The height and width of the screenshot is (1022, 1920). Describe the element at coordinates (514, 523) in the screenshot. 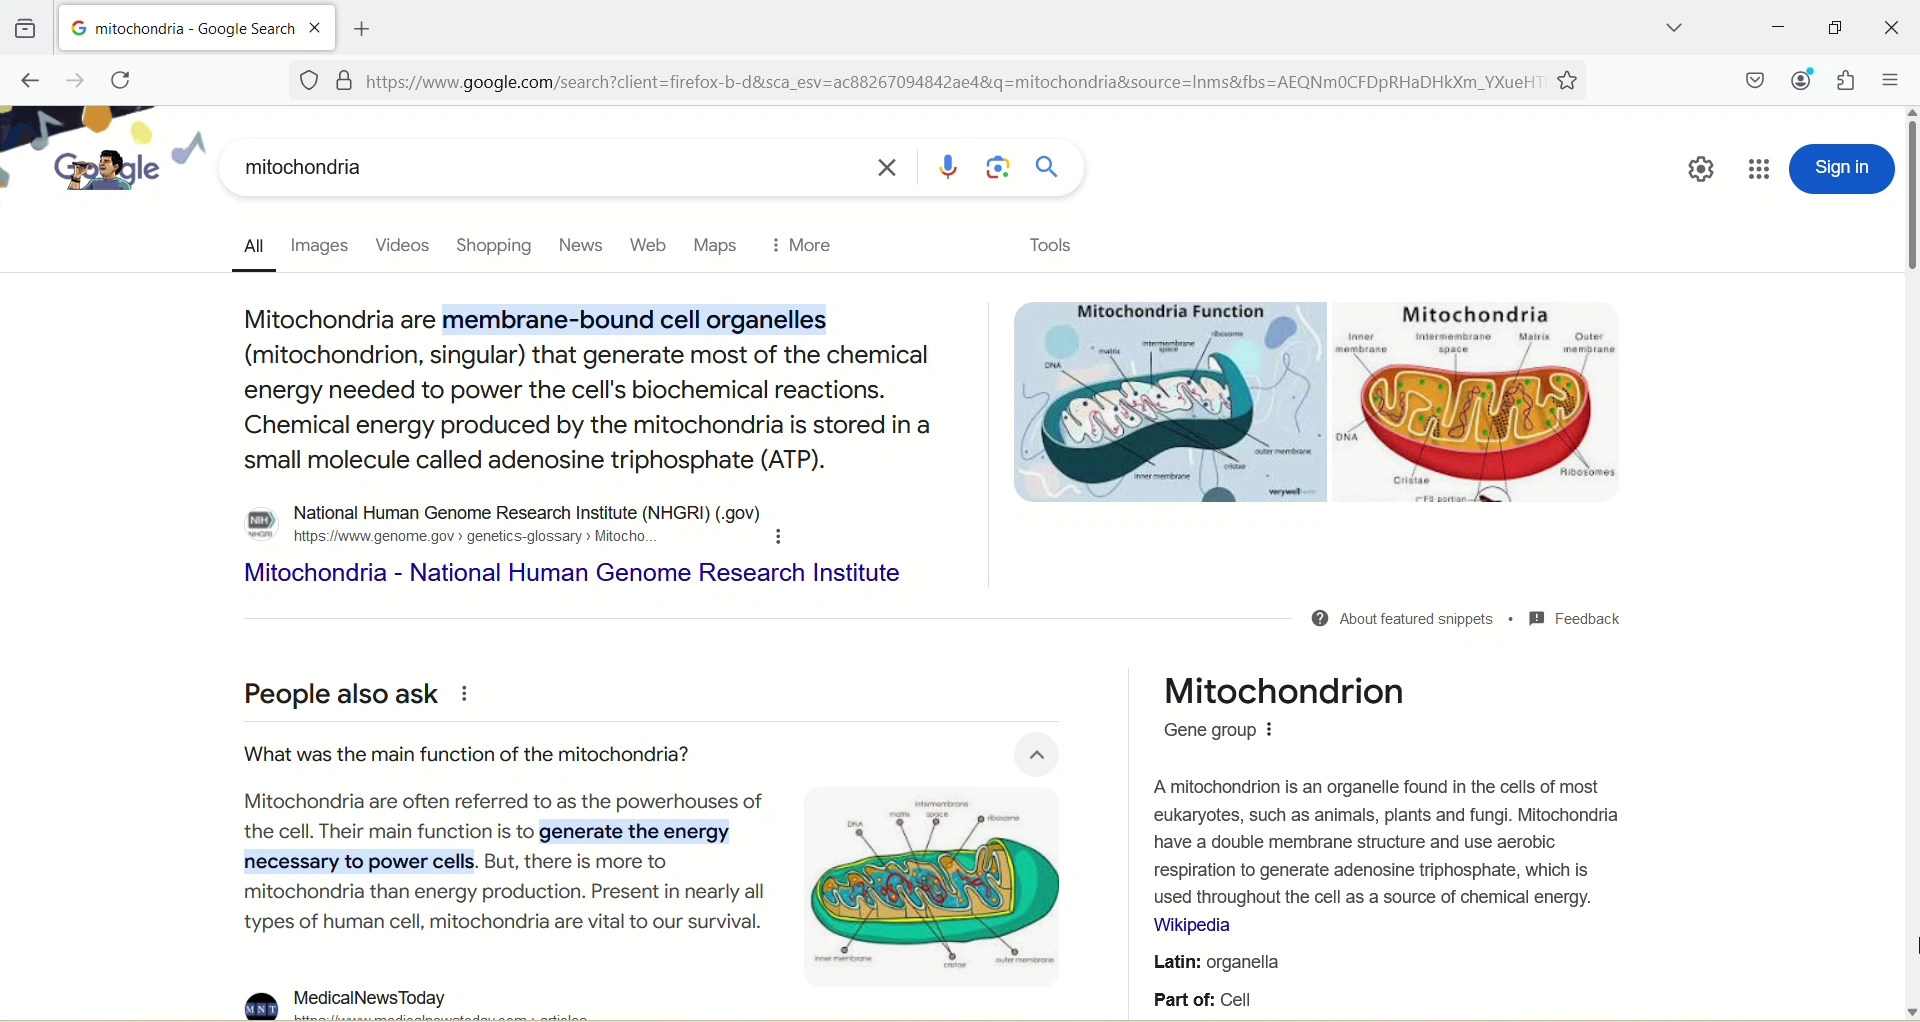

I see `o National Human Genome Research Institute (NHGRI) (.gov)
# hitps://www.genome. gov > genetics-glossary > Mitocho. H` at that location.